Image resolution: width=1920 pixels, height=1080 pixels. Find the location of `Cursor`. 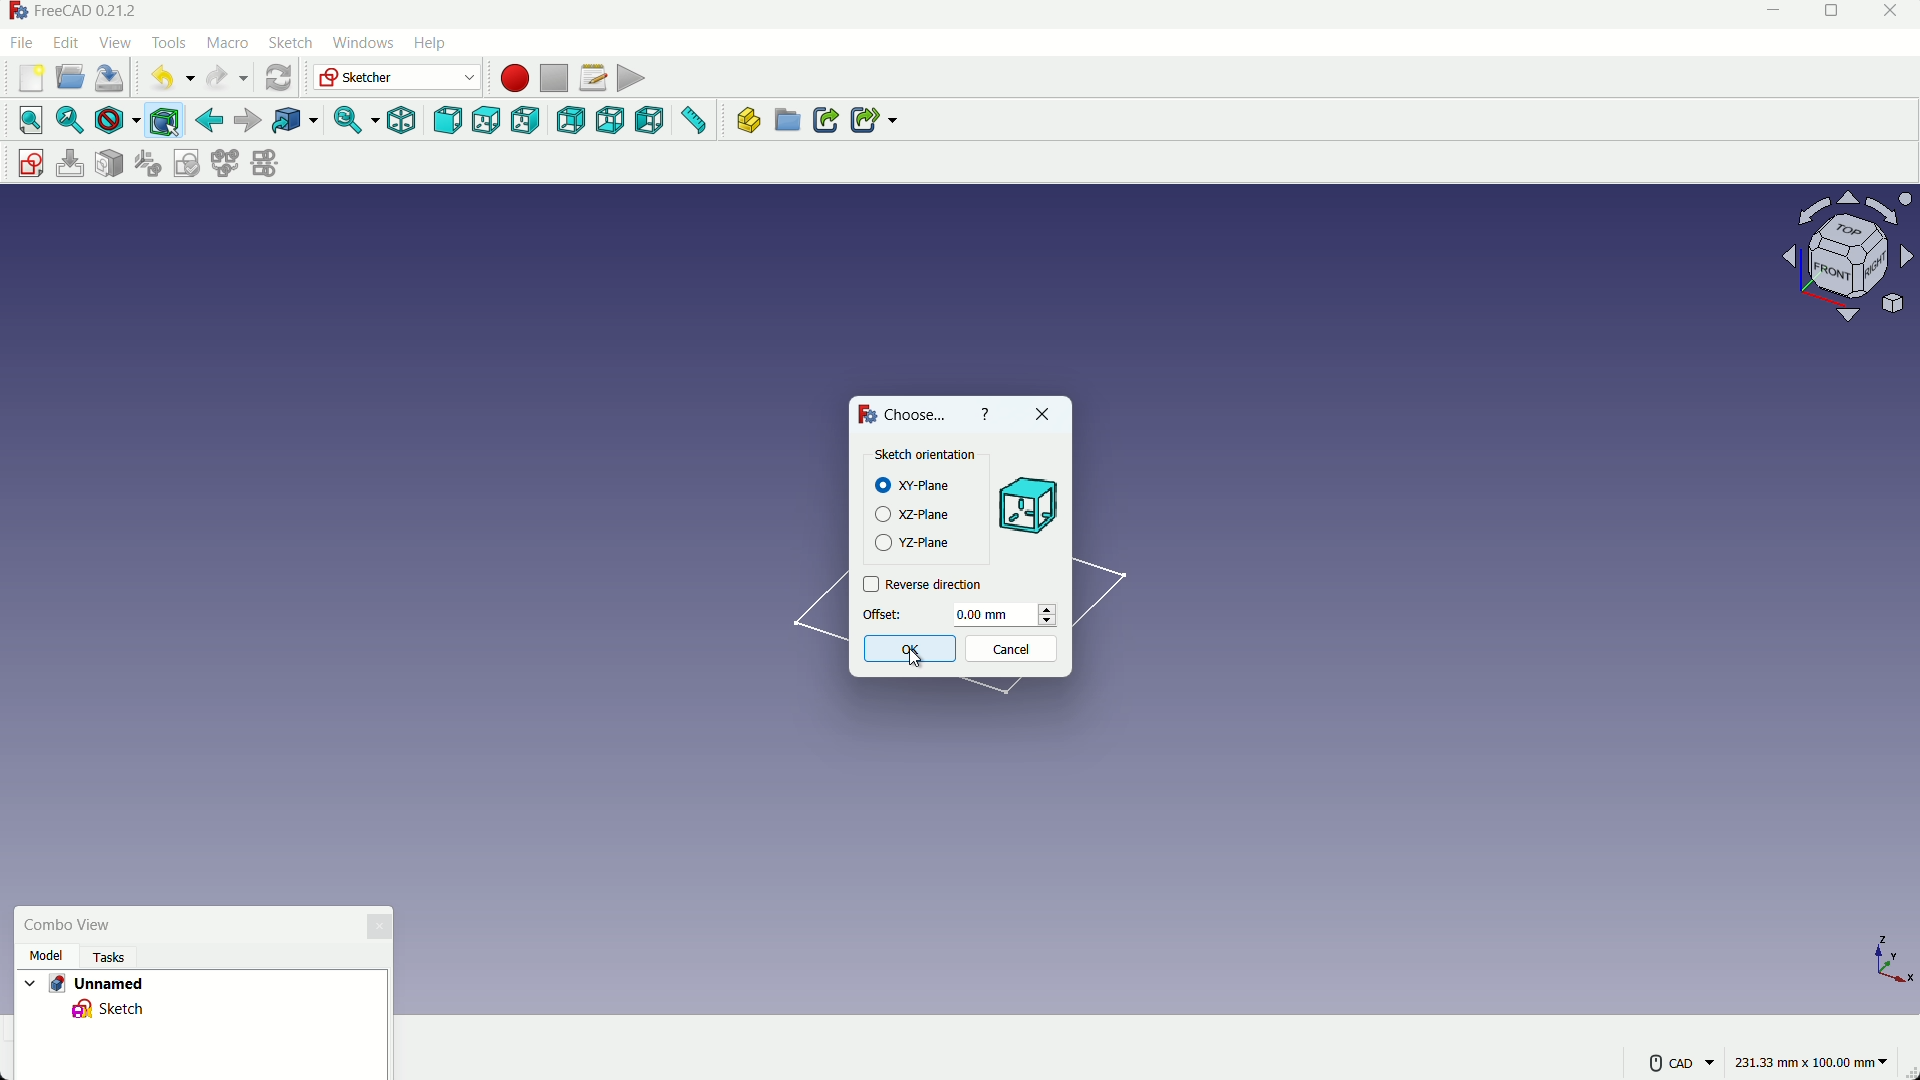

Cursor is located at coordinates (914, 659).